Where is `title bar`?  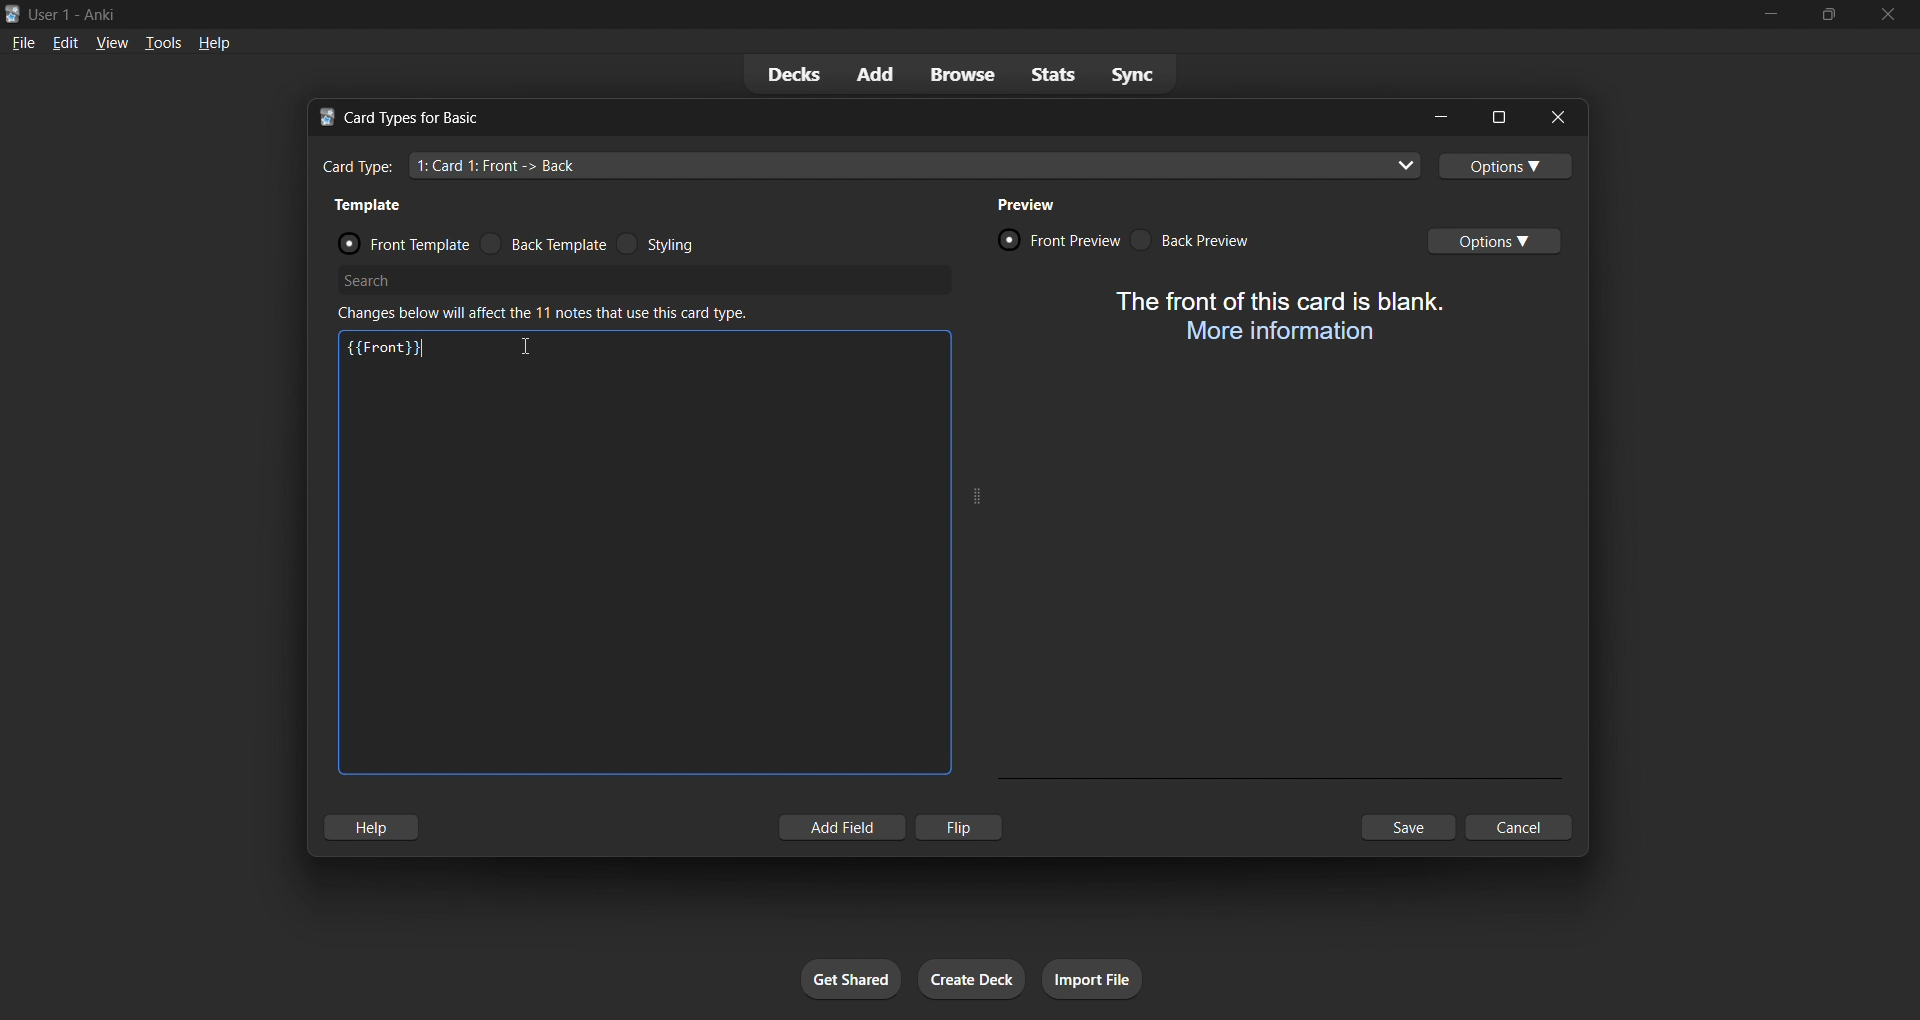 title bar is located at coordinates (840, 13).